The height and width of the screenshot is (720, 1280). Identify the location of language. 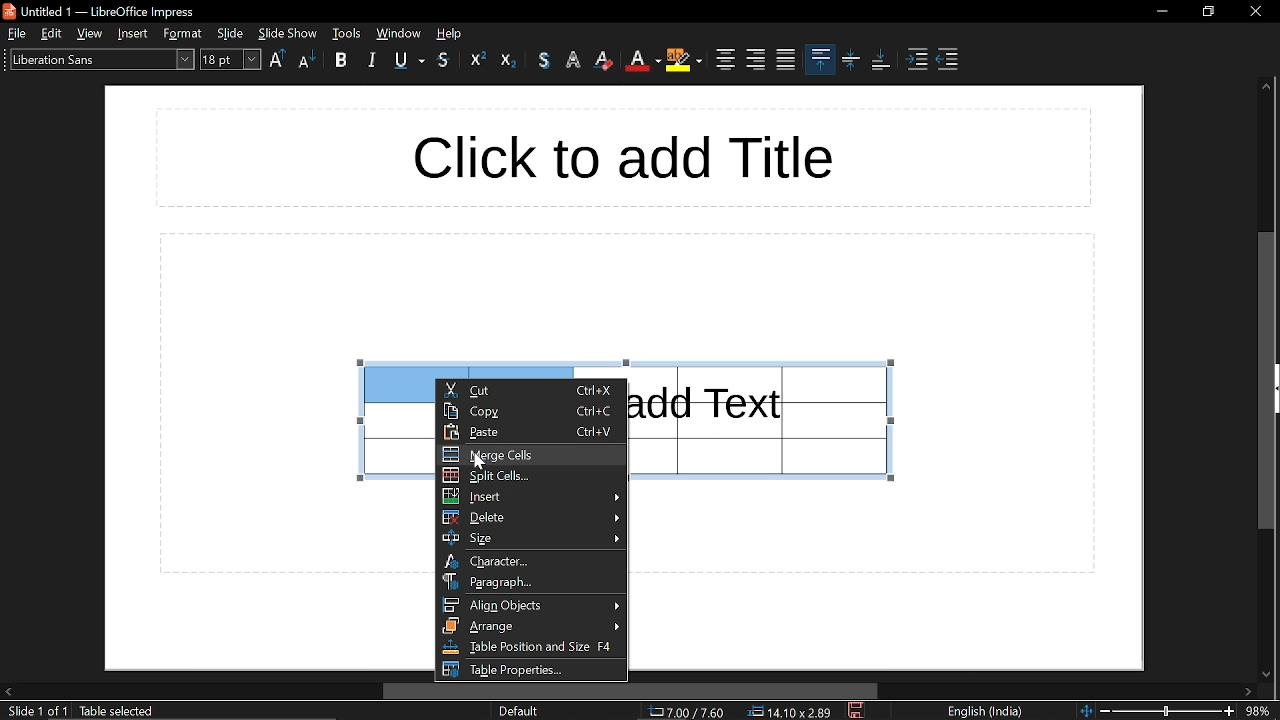
(990, 712).